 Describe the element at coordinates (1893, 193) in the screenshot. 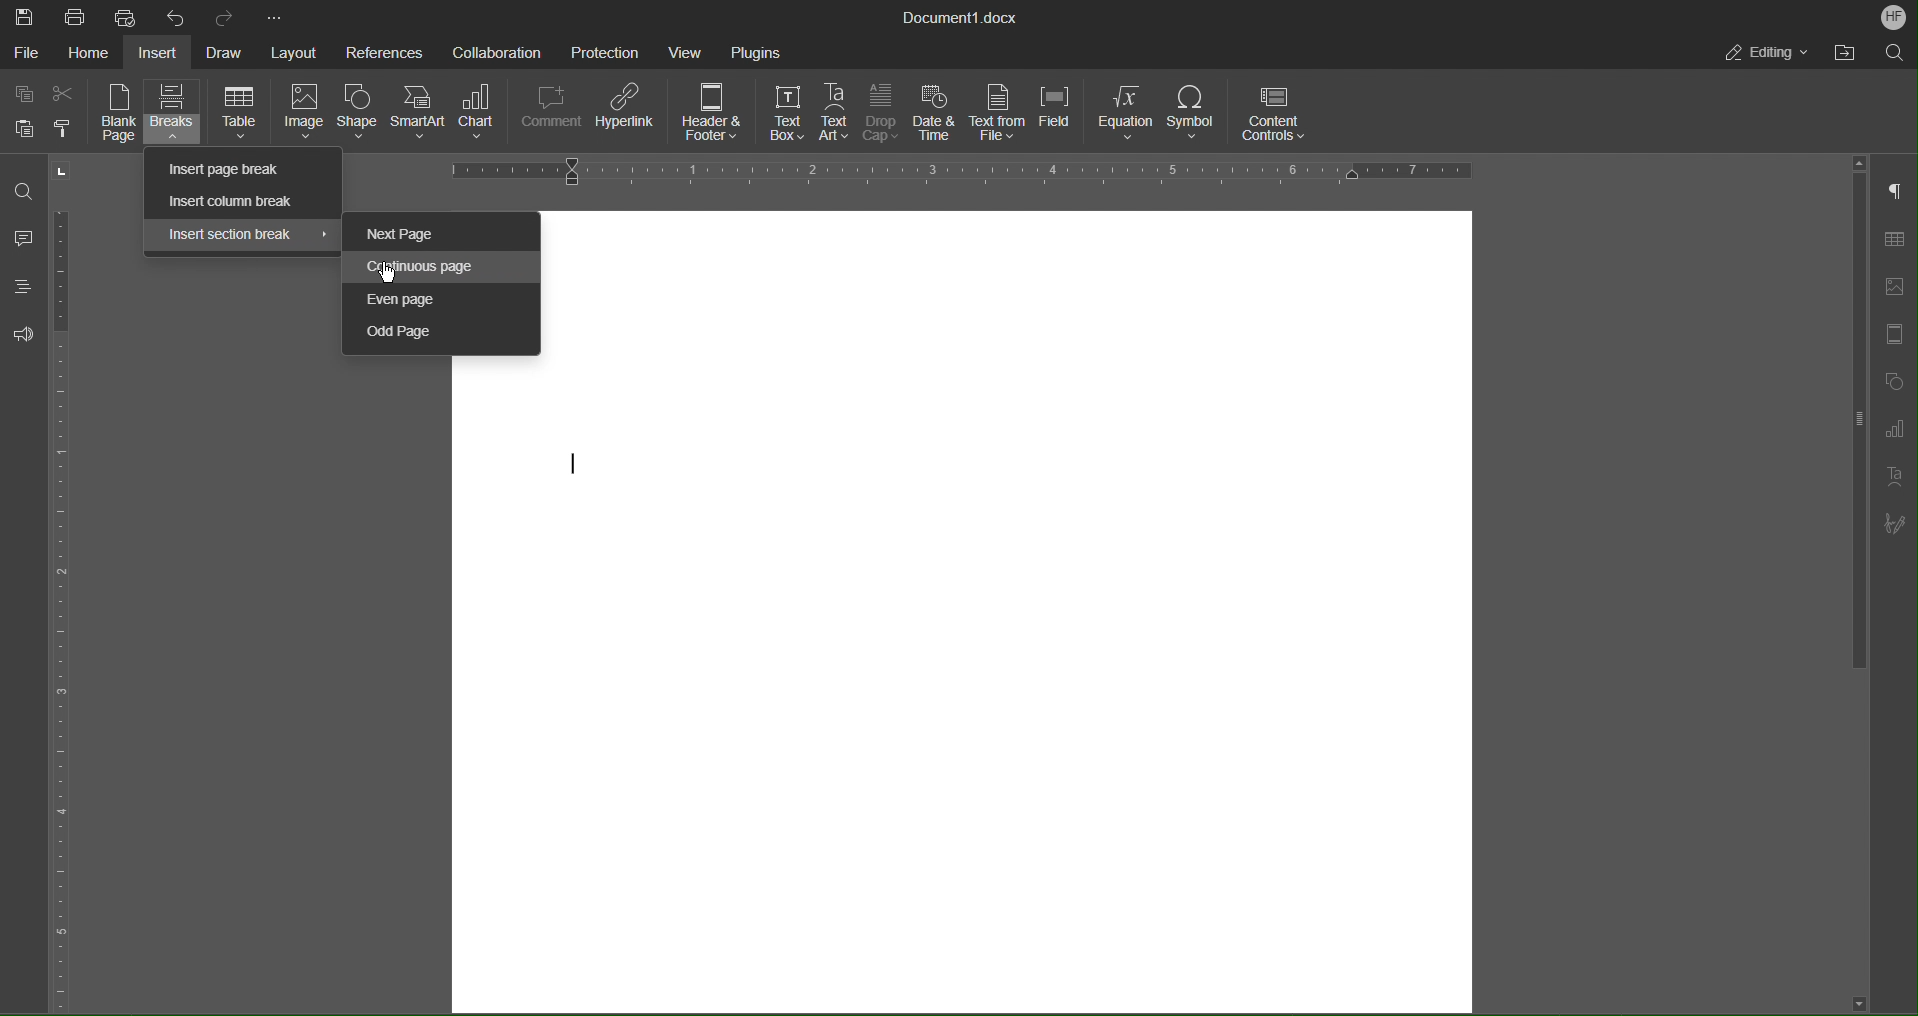

I see `Non-Printing Characters` at that location.